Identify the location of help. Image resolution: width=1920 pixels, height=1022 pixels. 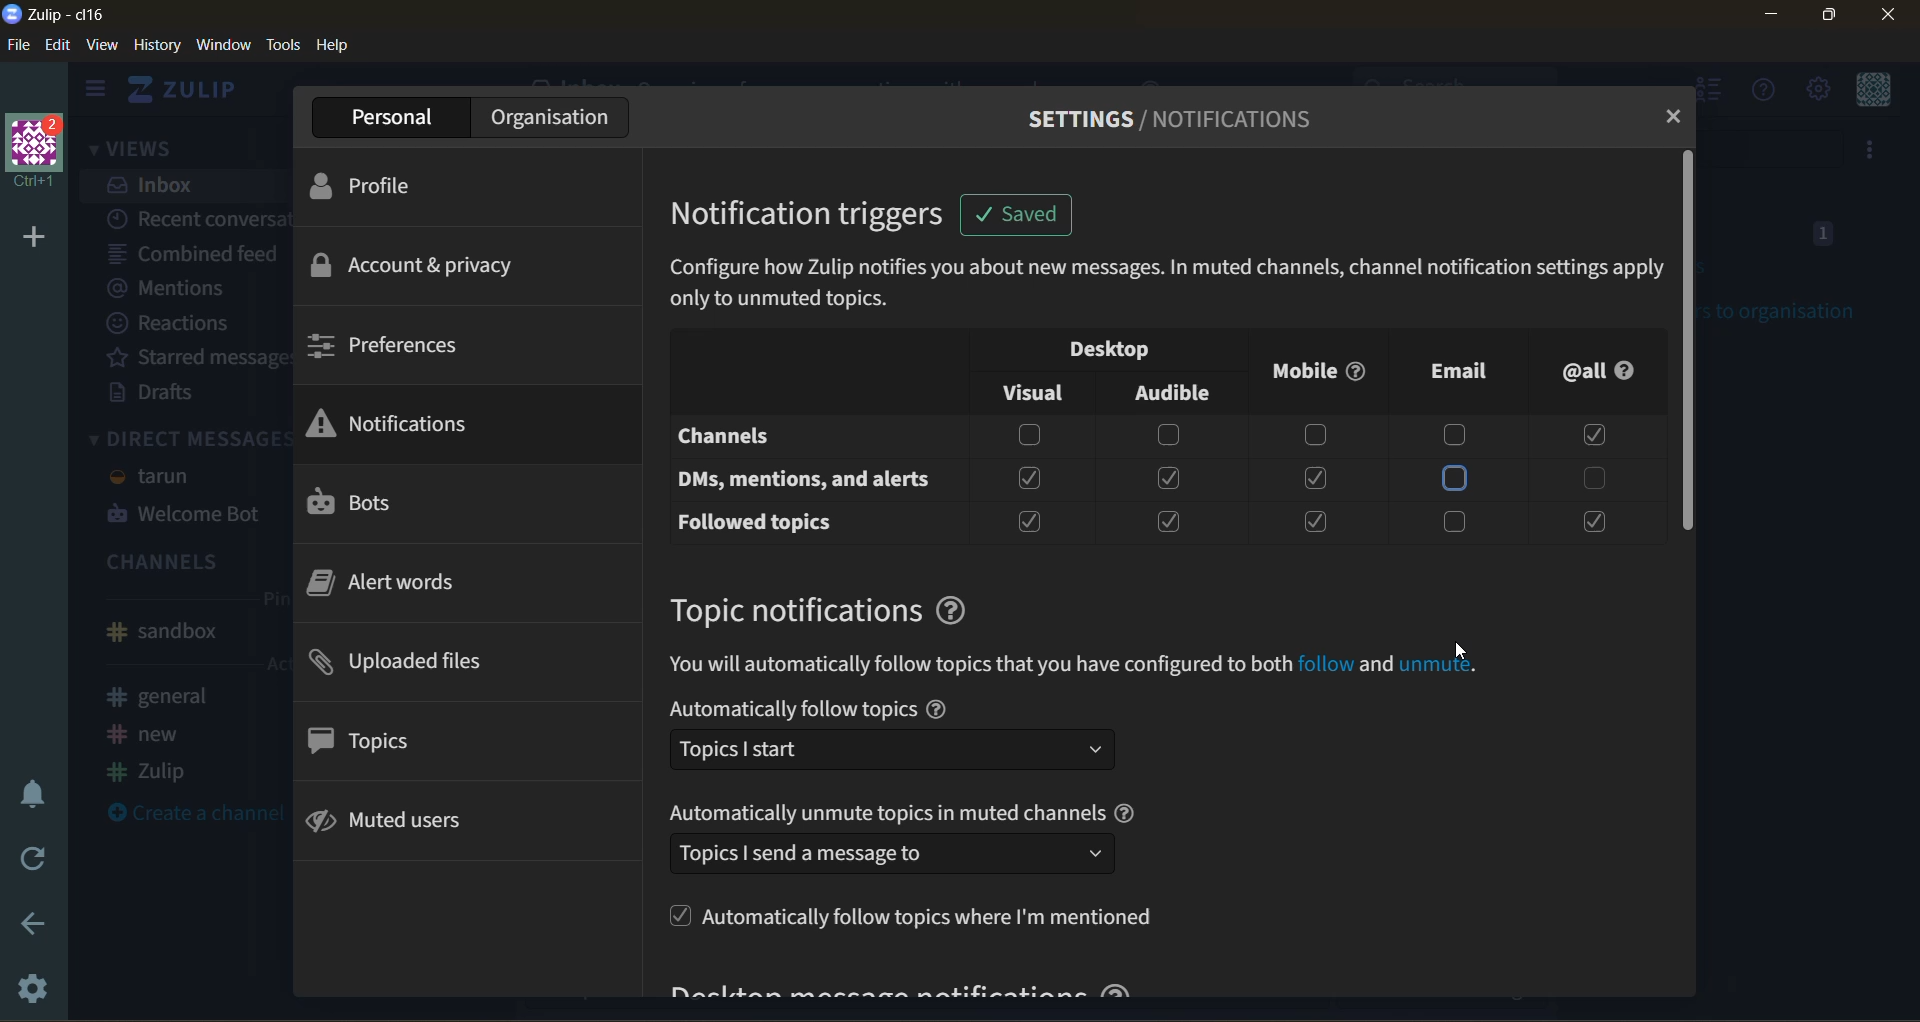
(341, 47).